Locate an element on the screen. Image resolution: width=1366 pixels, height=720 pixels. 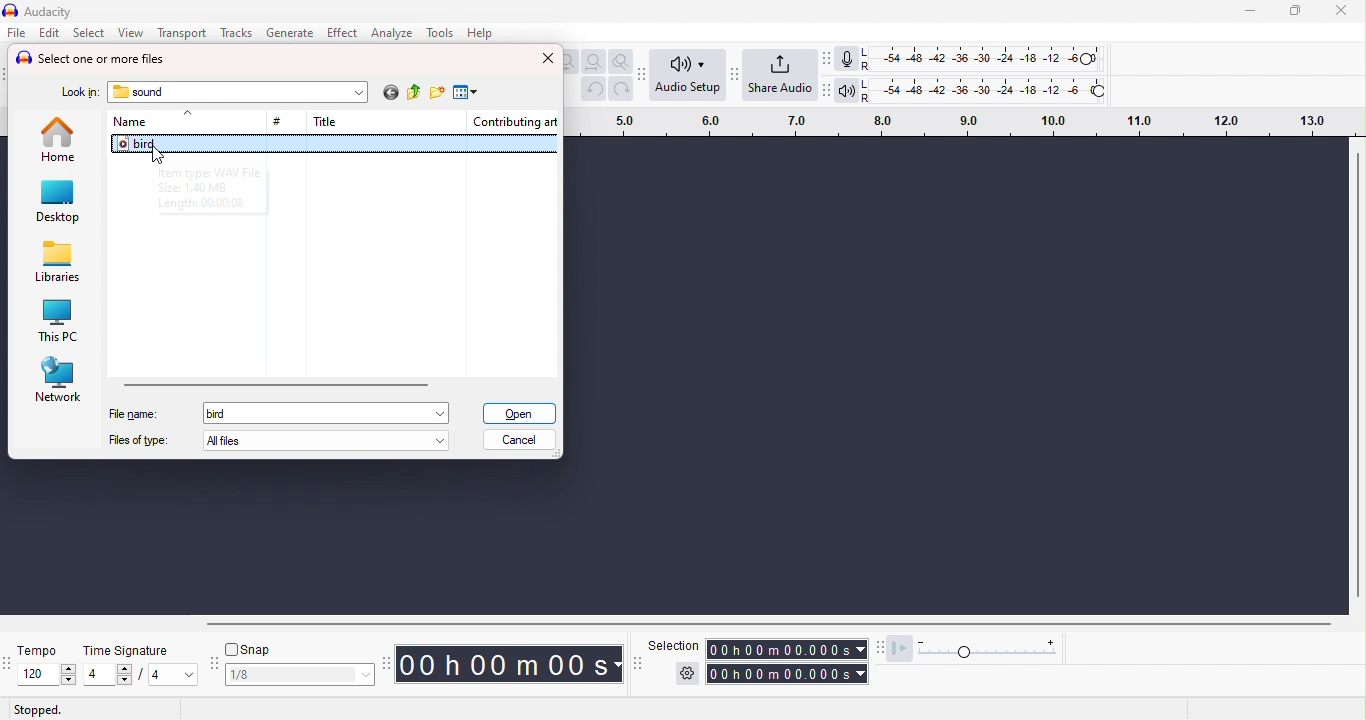
select is located at coordinates (91, 33).